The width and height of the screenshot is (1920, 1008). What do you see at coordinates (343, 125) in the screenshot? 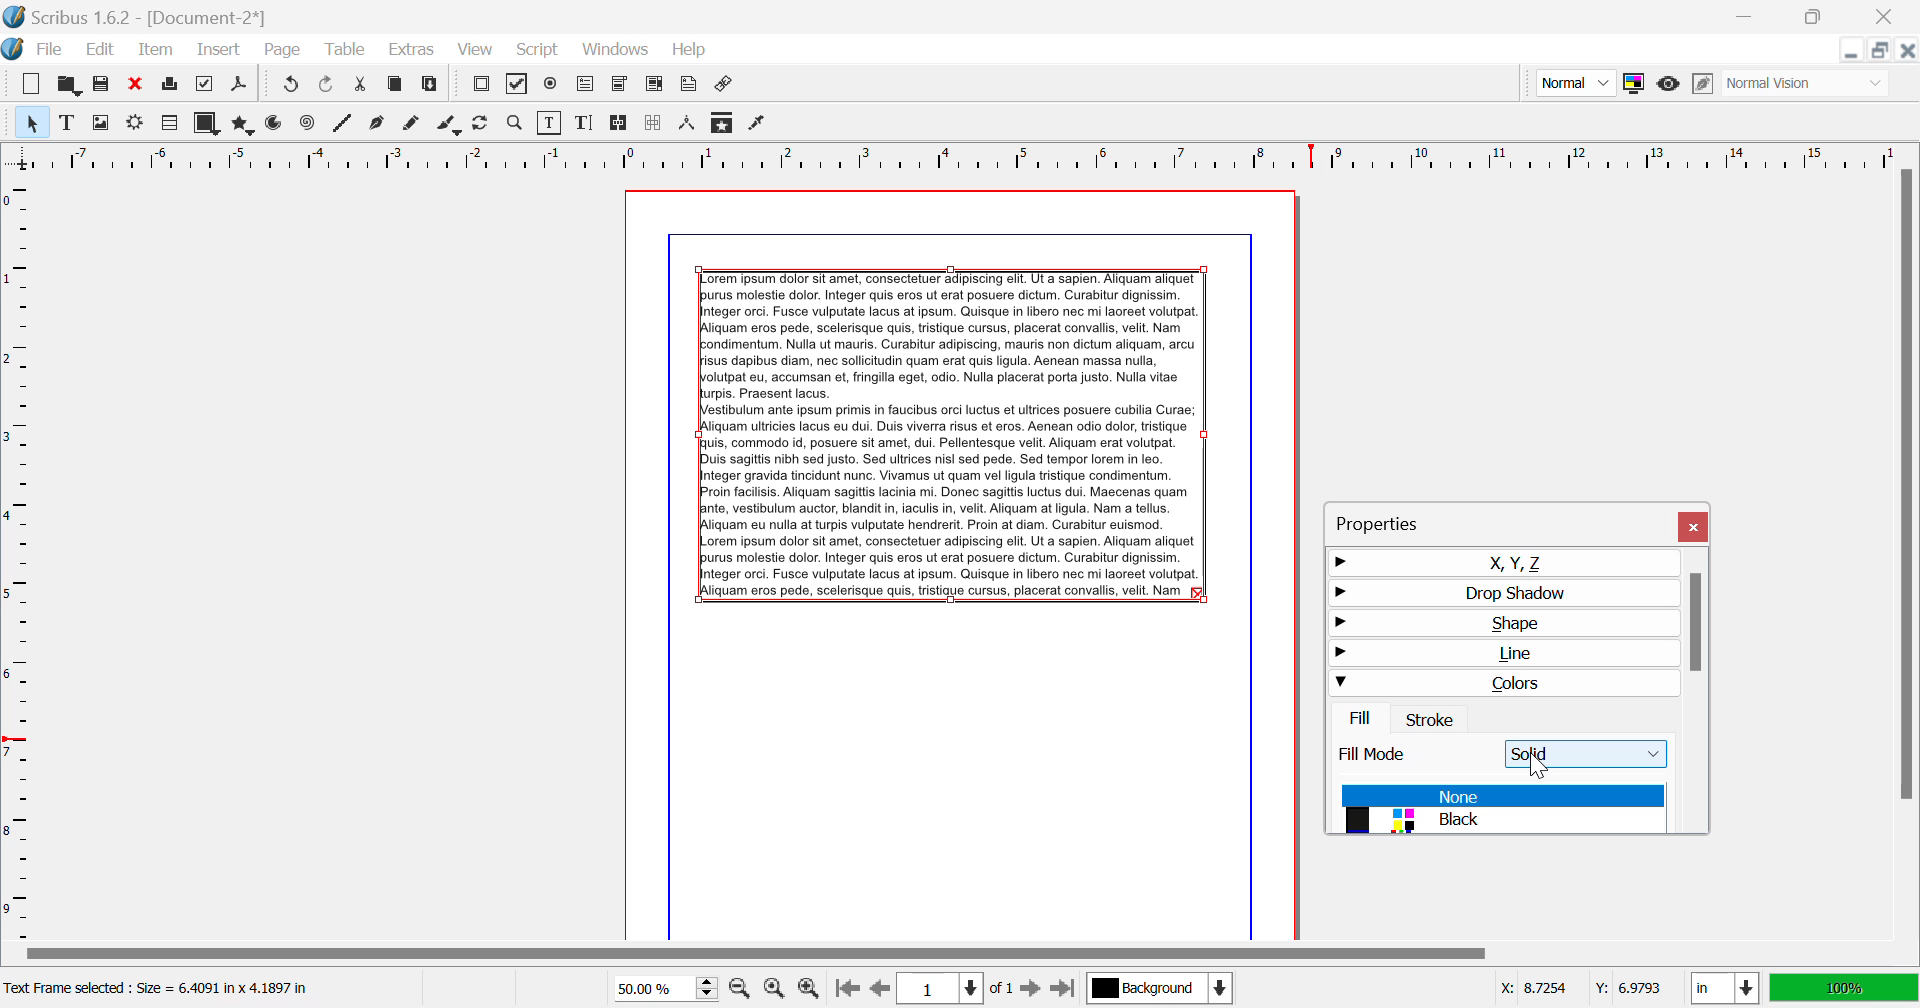
I see `Line` at bounding box center [343, 125].